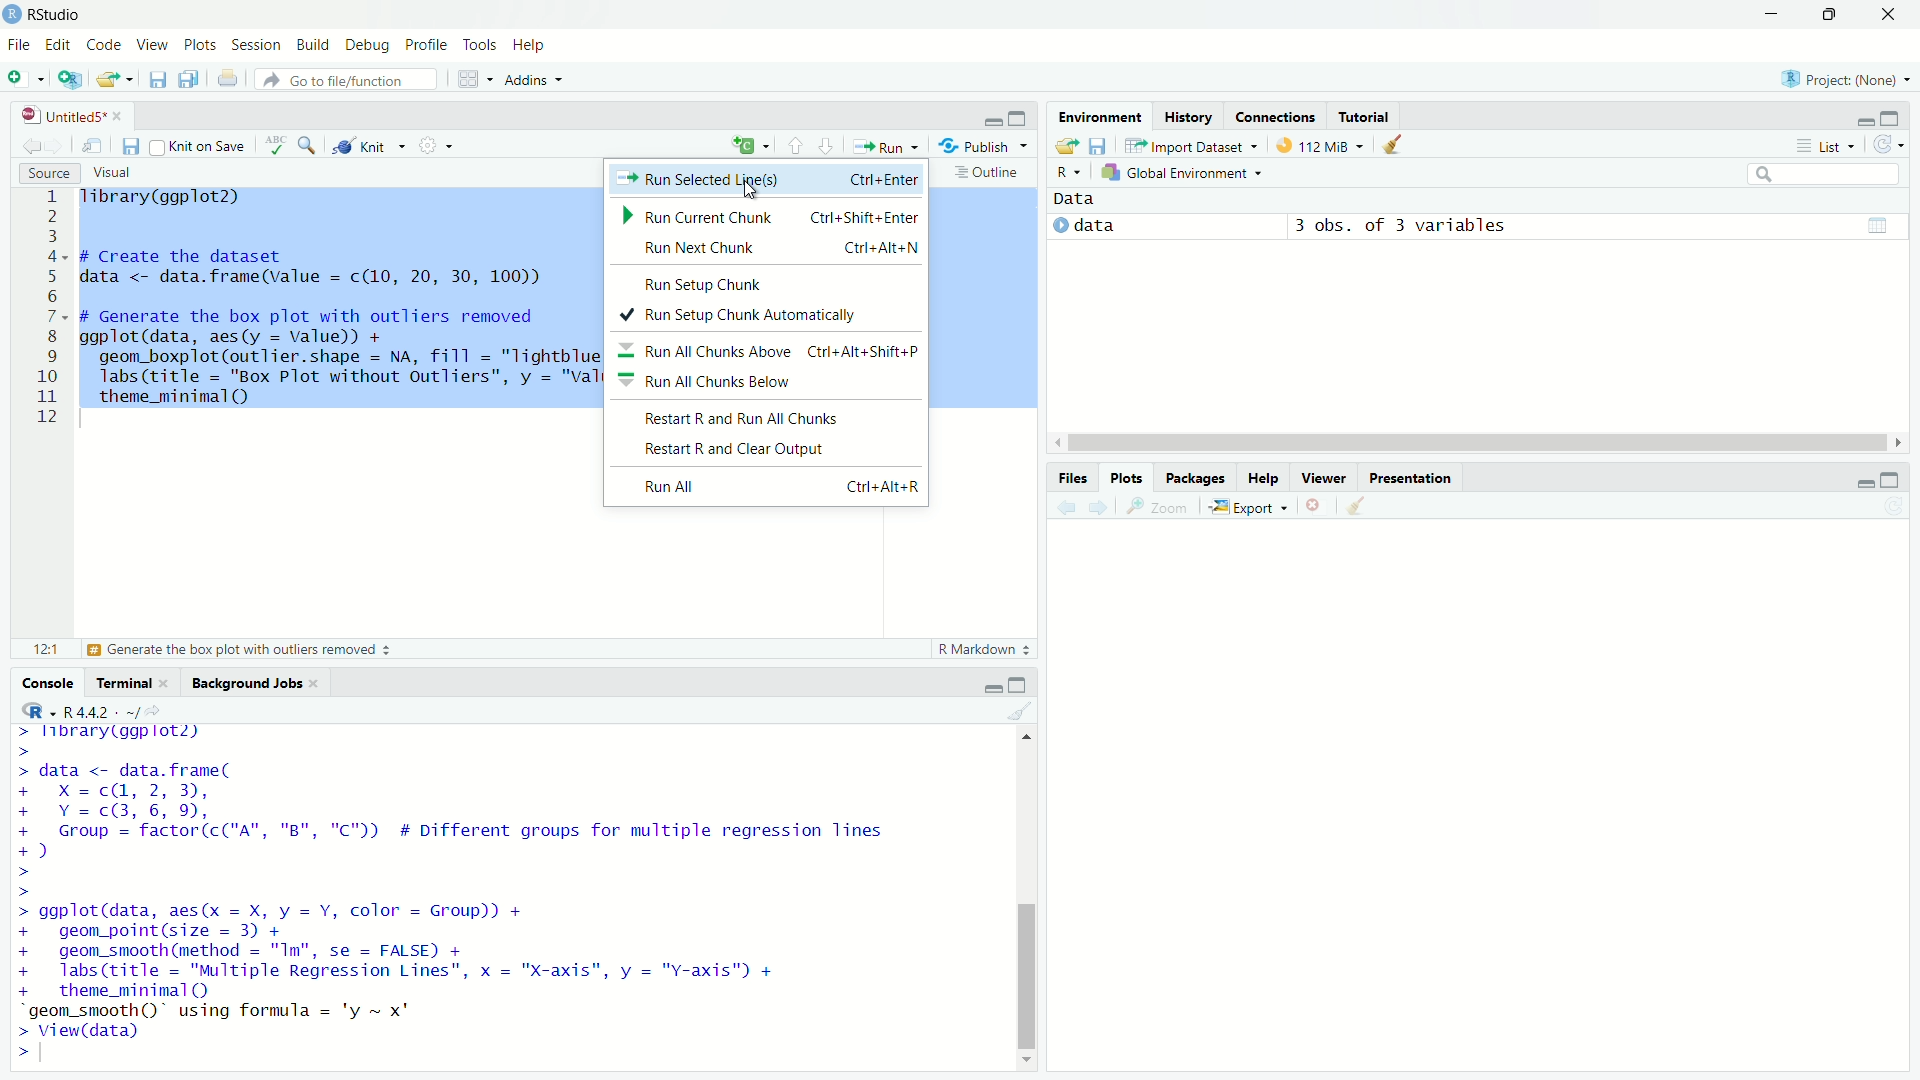  I want to click on Edit, so click(58, 44).